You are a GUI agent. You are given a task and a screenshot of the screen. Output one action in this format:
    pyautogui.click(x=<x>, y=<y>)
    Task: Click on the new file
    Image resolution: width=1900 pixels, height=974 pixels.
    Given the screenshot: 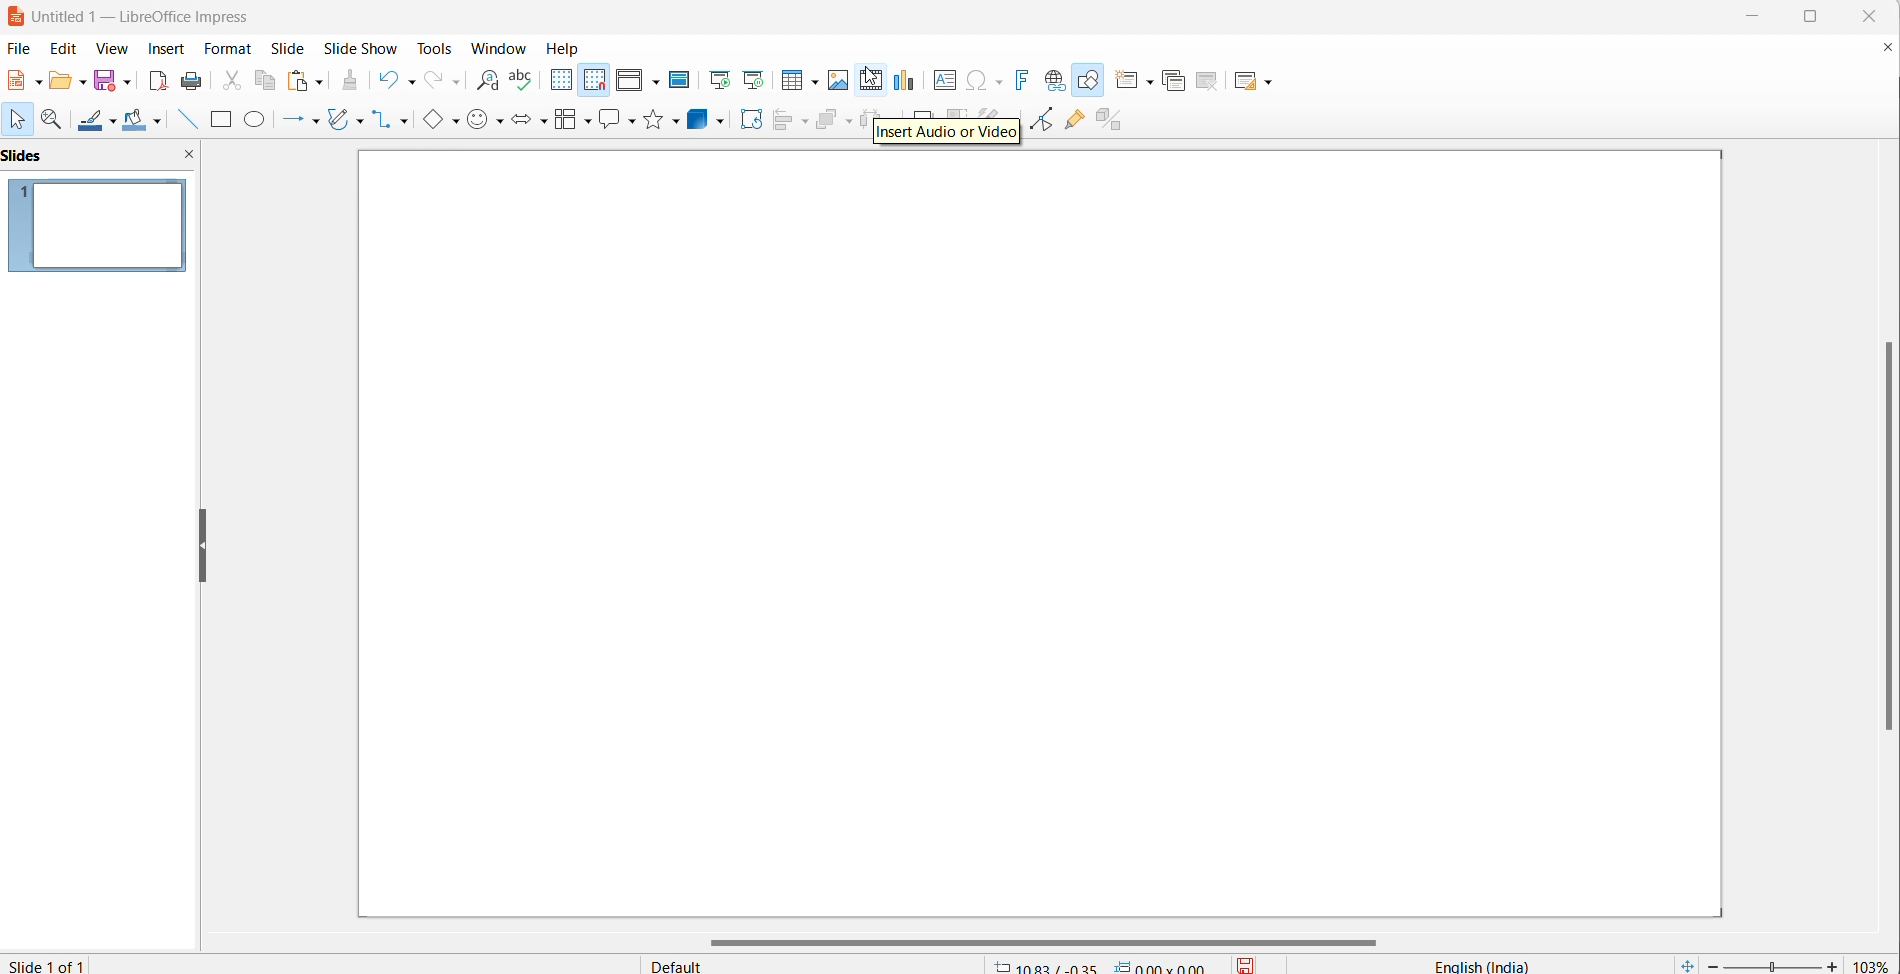 What is the action you would take?
    pyautogui.click(x=20, y=84)
    